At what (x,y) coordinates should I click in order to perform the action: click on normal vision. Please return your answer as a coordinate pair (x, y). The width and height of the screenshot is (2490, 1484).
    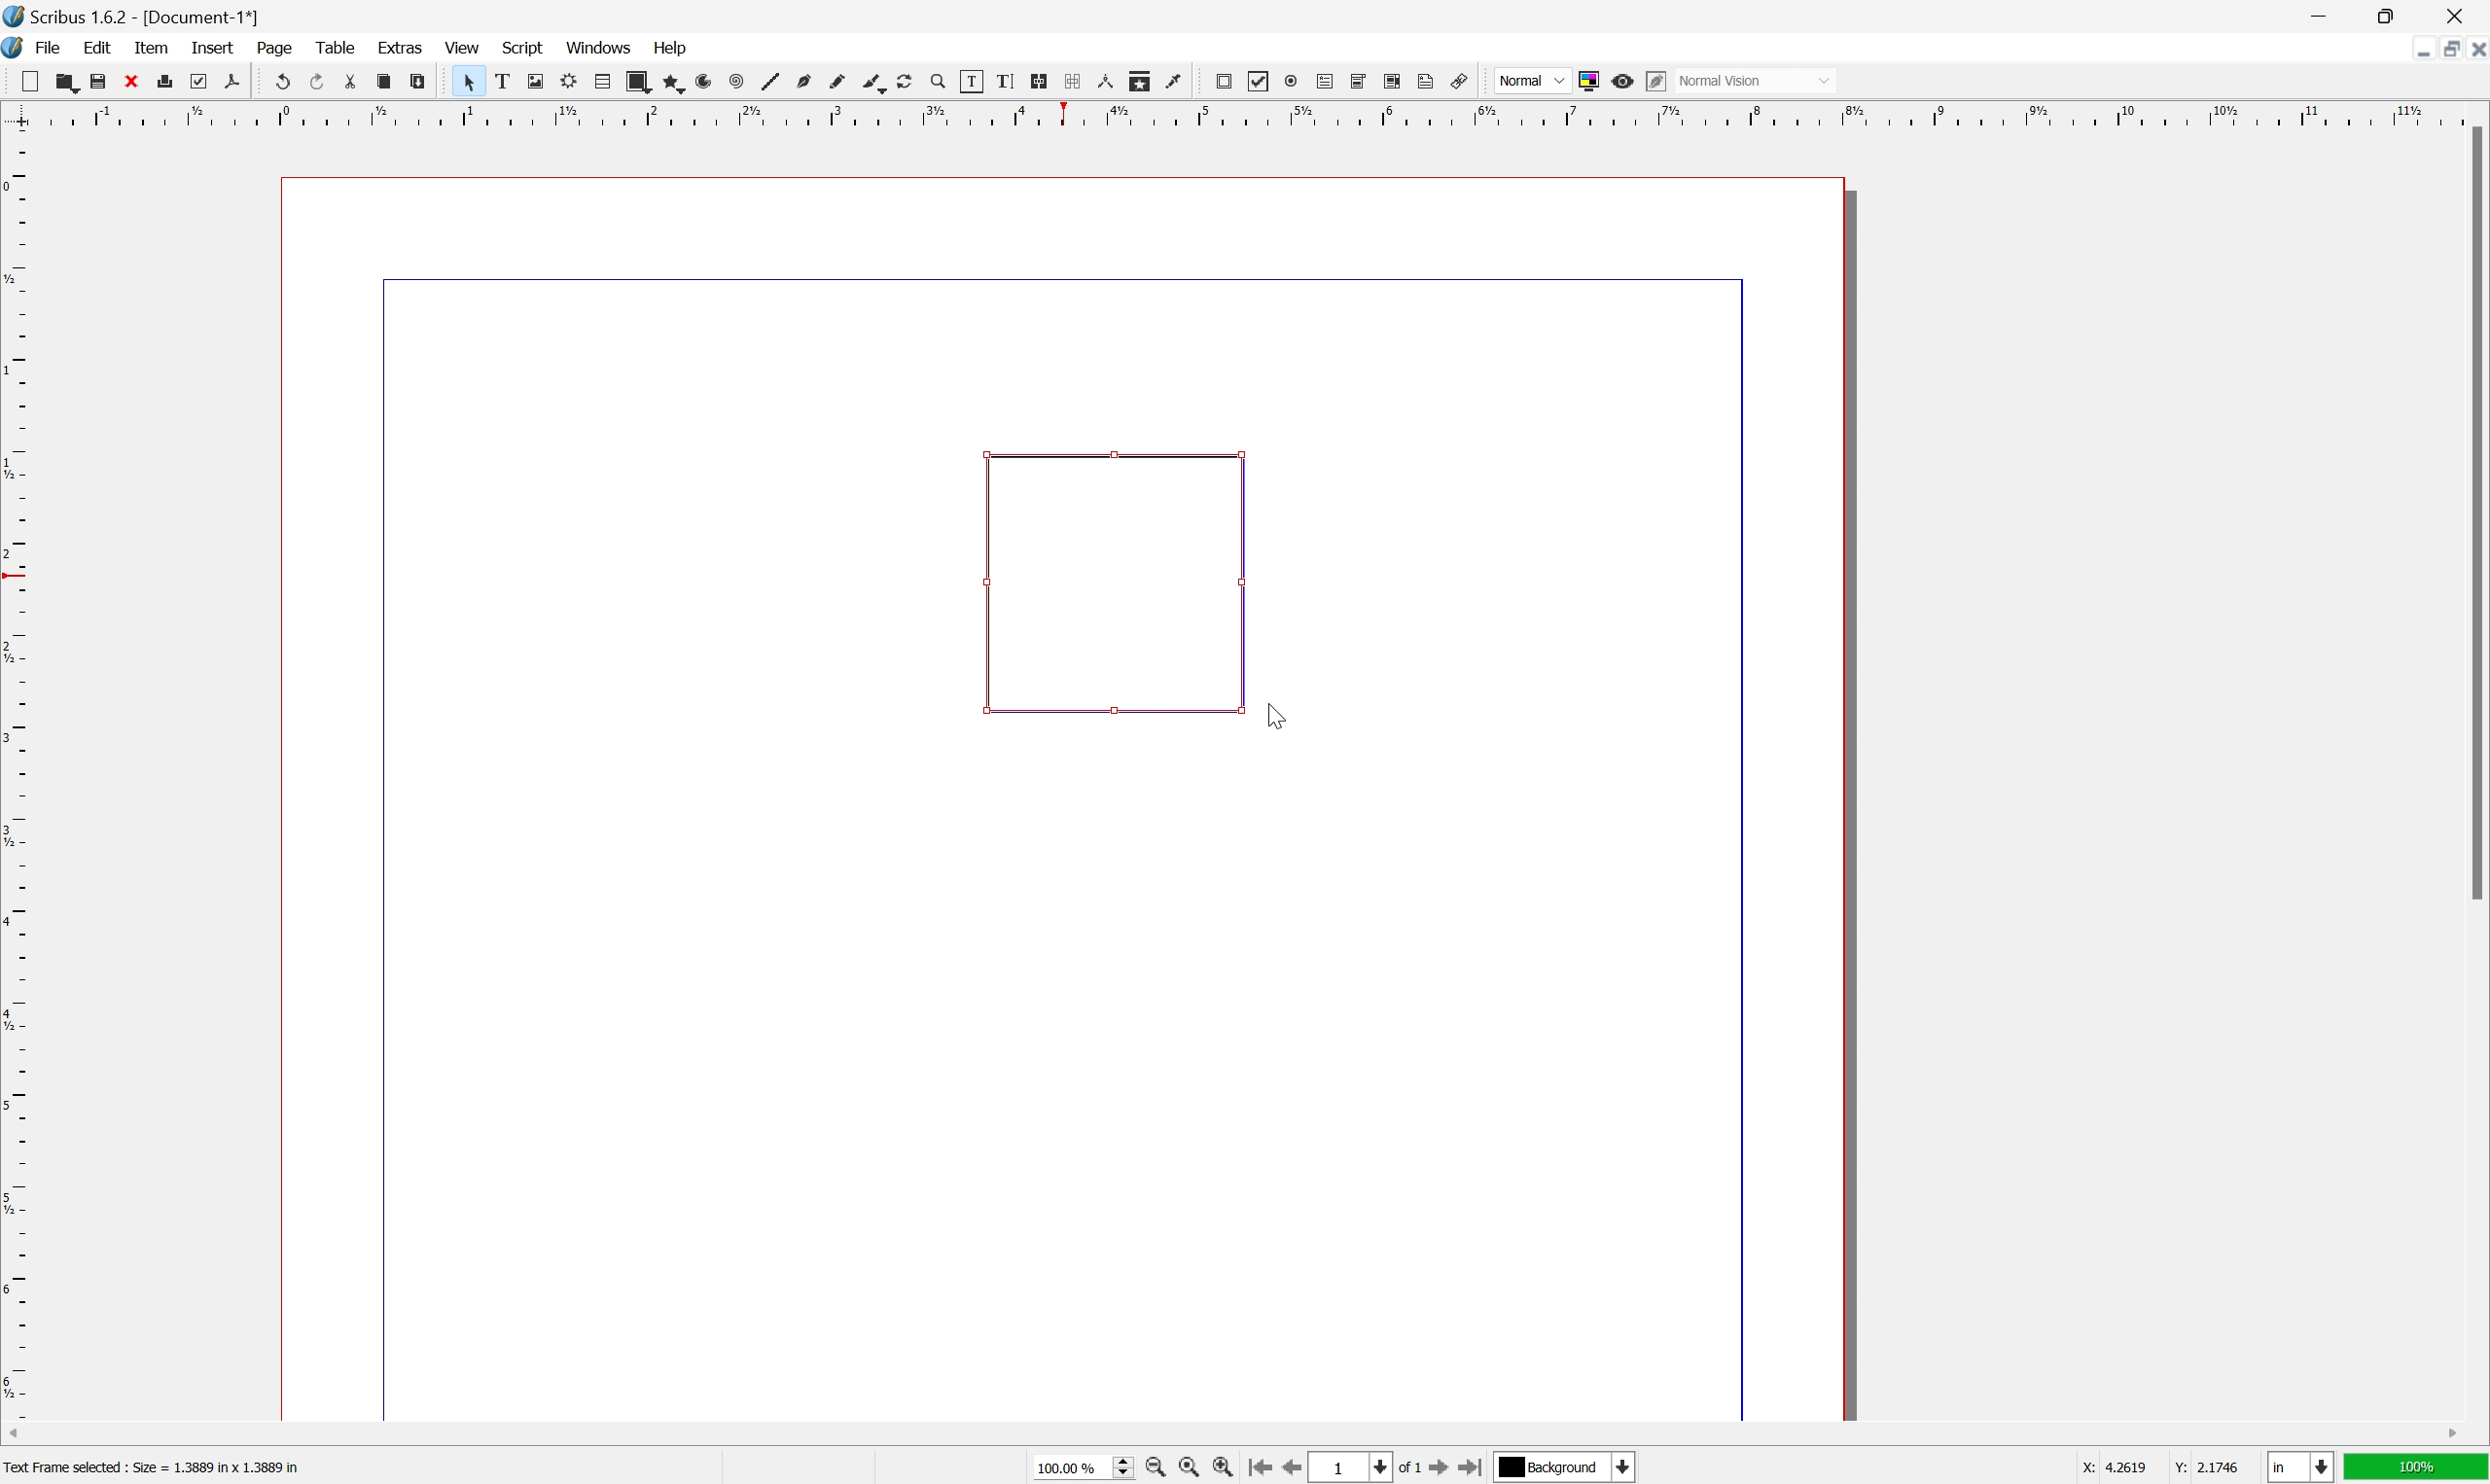
    Looking at the image, I should click on (1754, 80).